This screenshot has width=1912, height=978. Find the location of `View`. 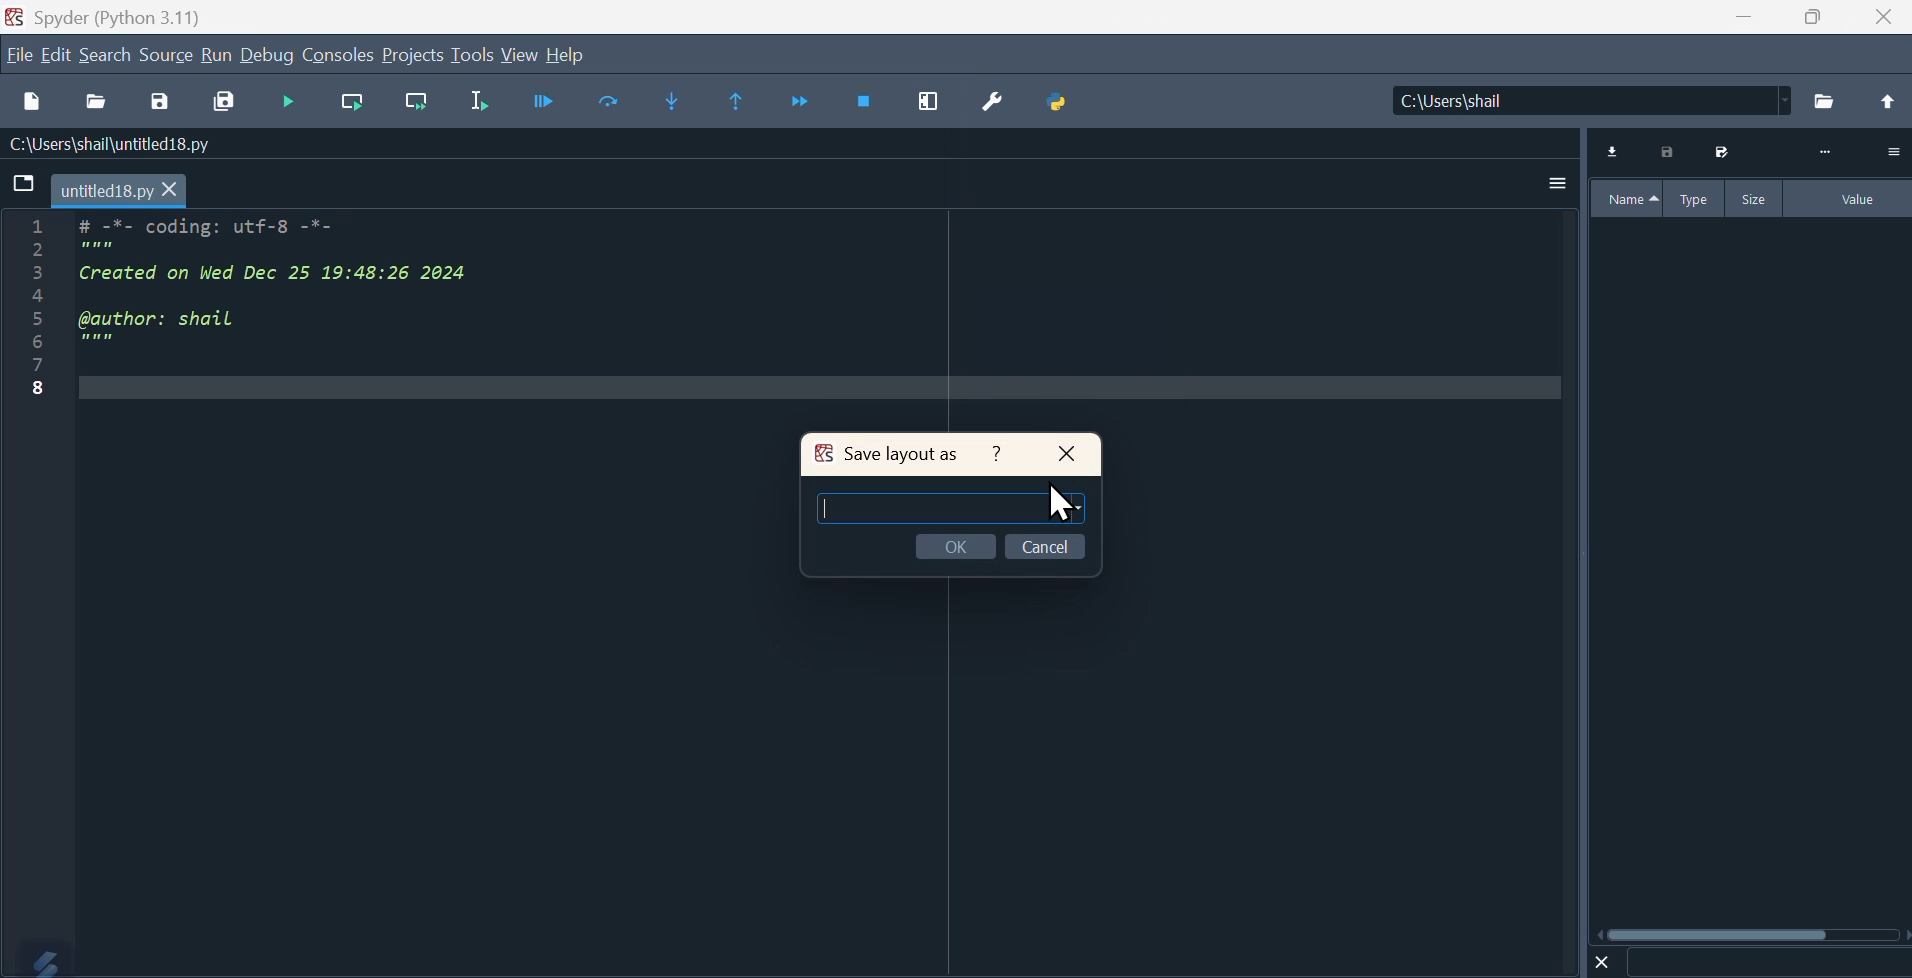

View is located at coordinates (521, 56).